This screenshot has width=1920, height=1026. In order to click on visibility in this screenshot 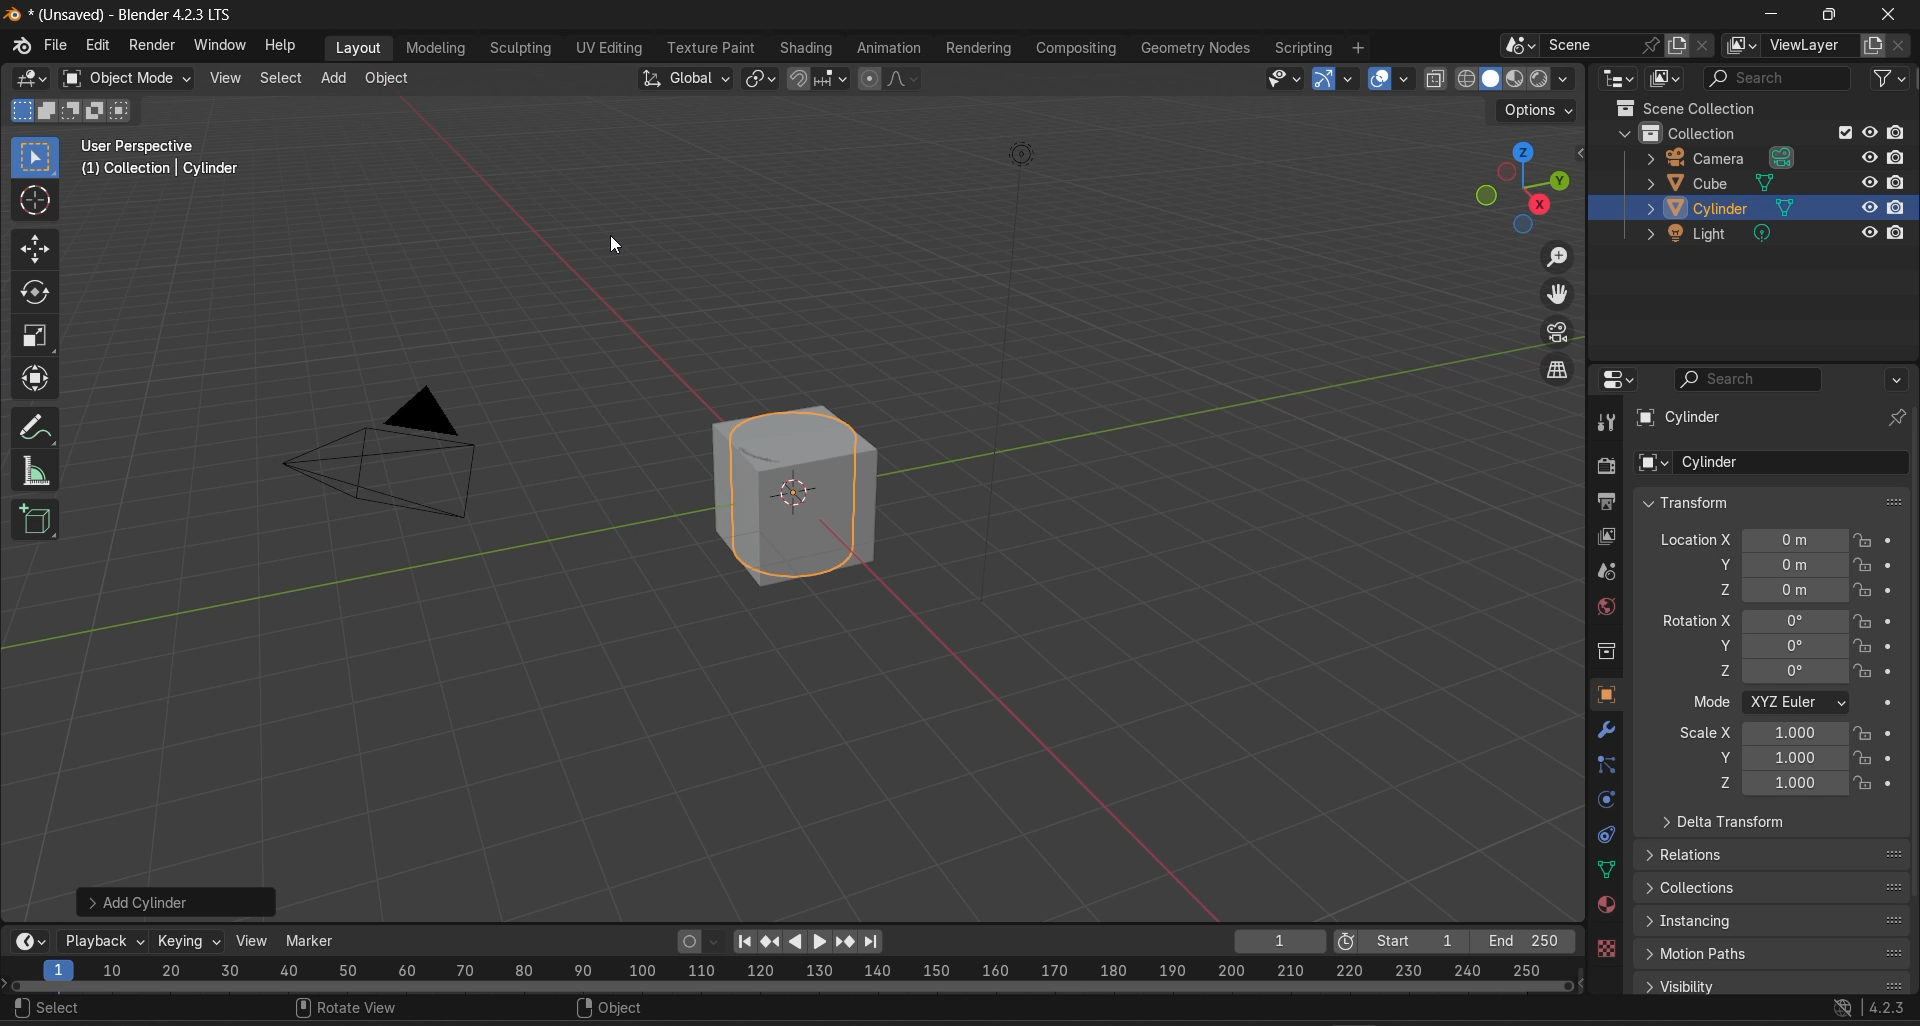, I will do `click(1772, 984)`.